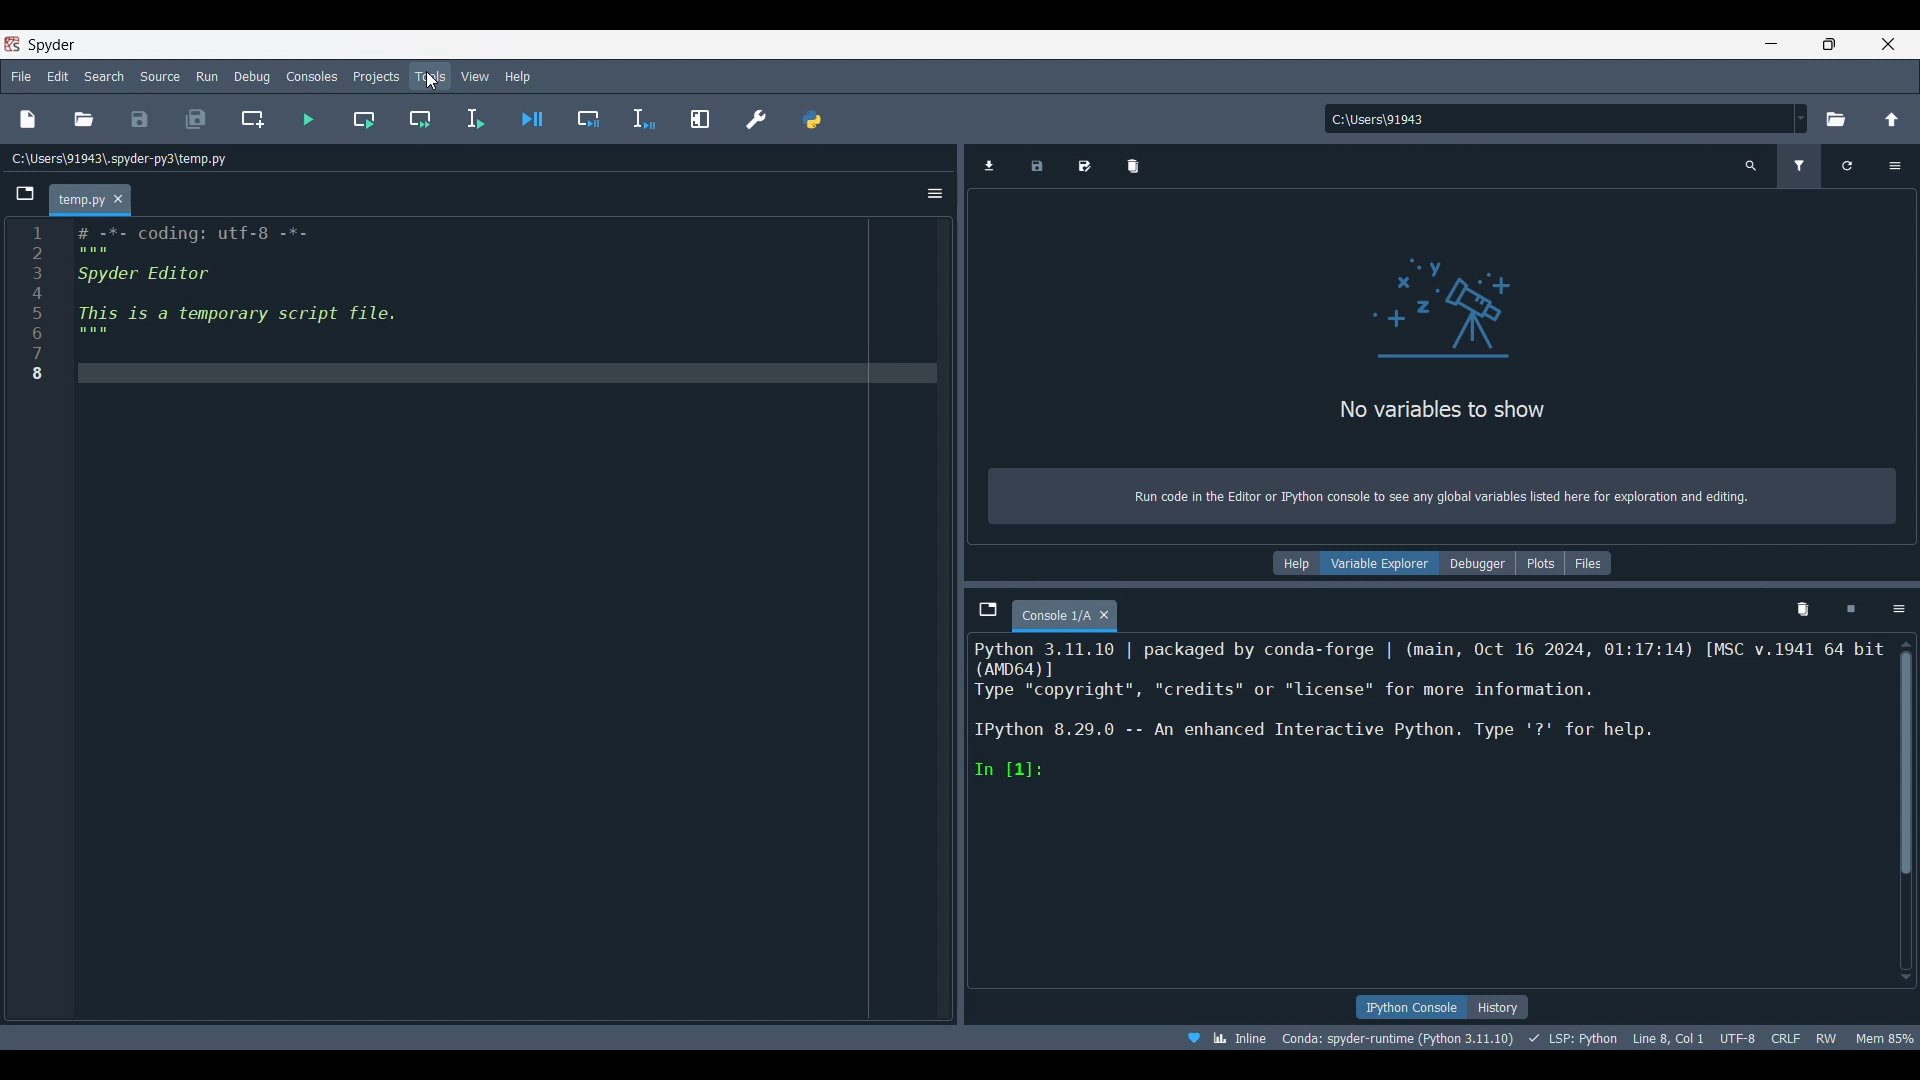  I want to click on History, so click(1498, 1006).